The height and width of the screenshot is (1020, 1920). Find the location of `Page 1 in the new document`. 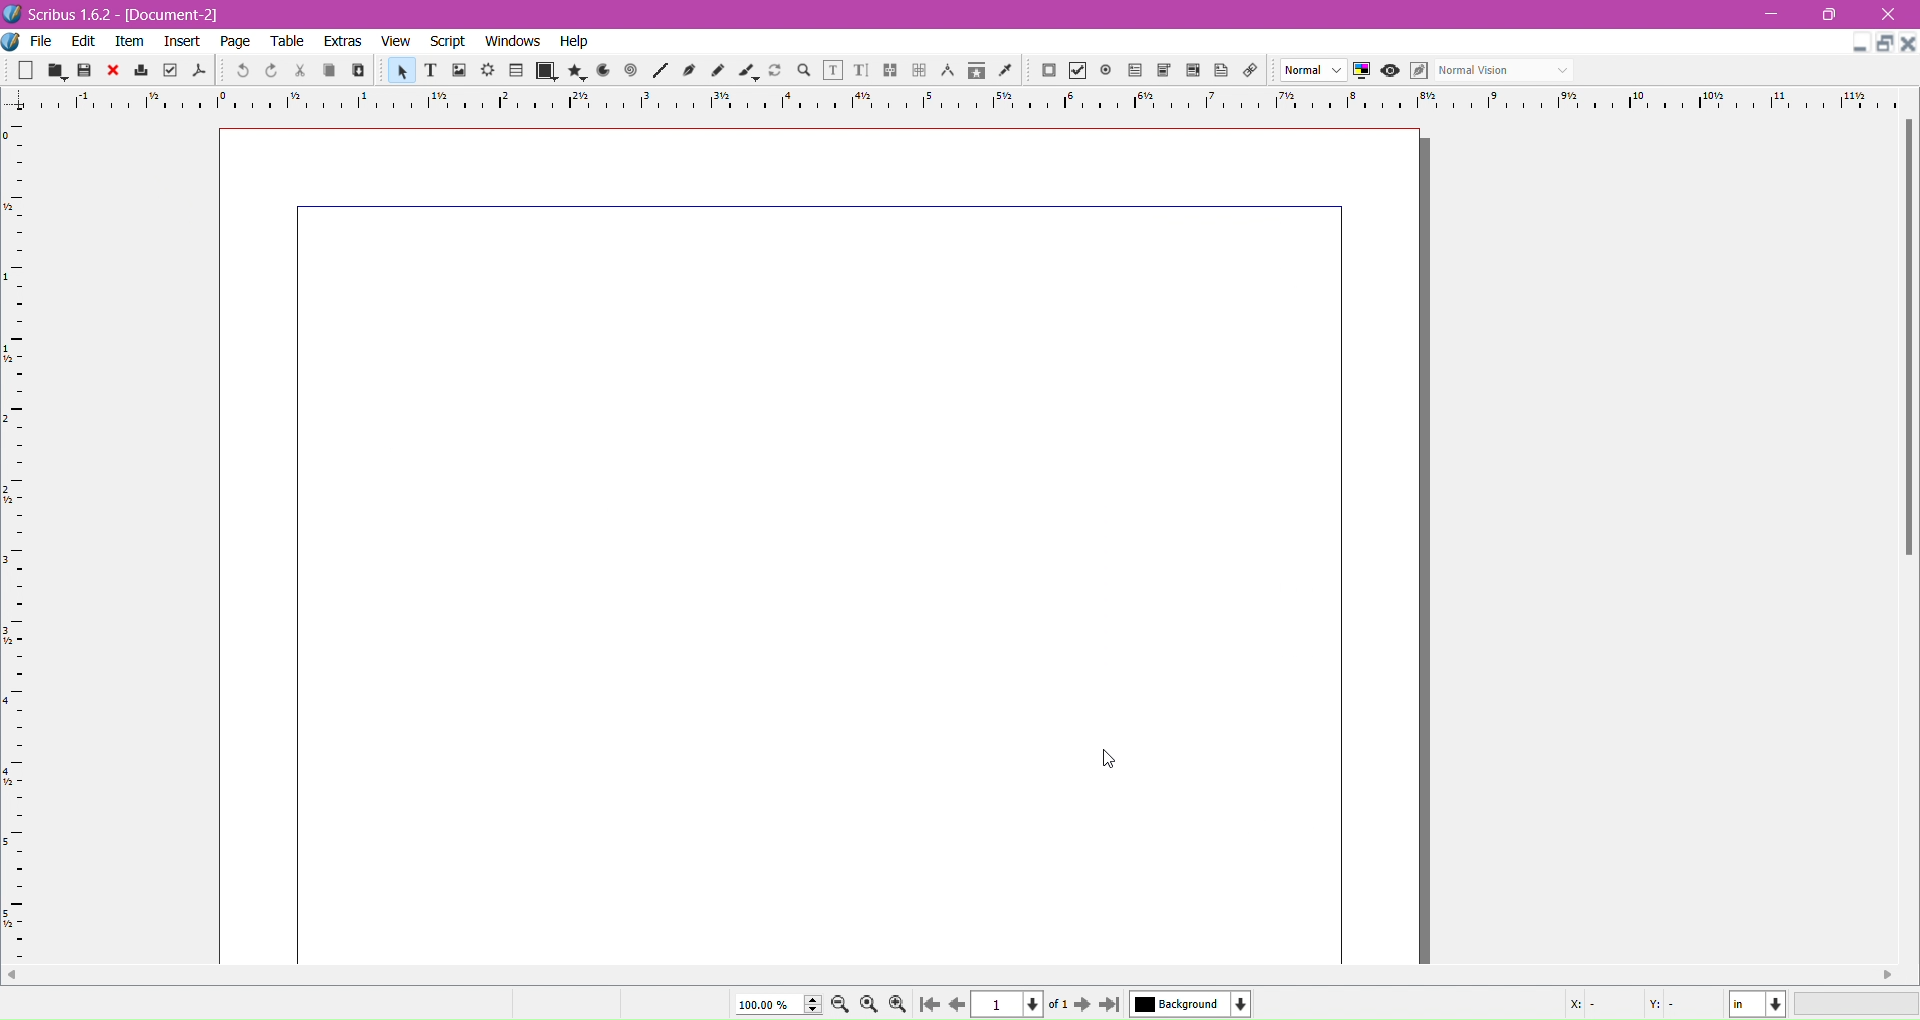

Page 1 in the new document is located at coordinates (822, 544).